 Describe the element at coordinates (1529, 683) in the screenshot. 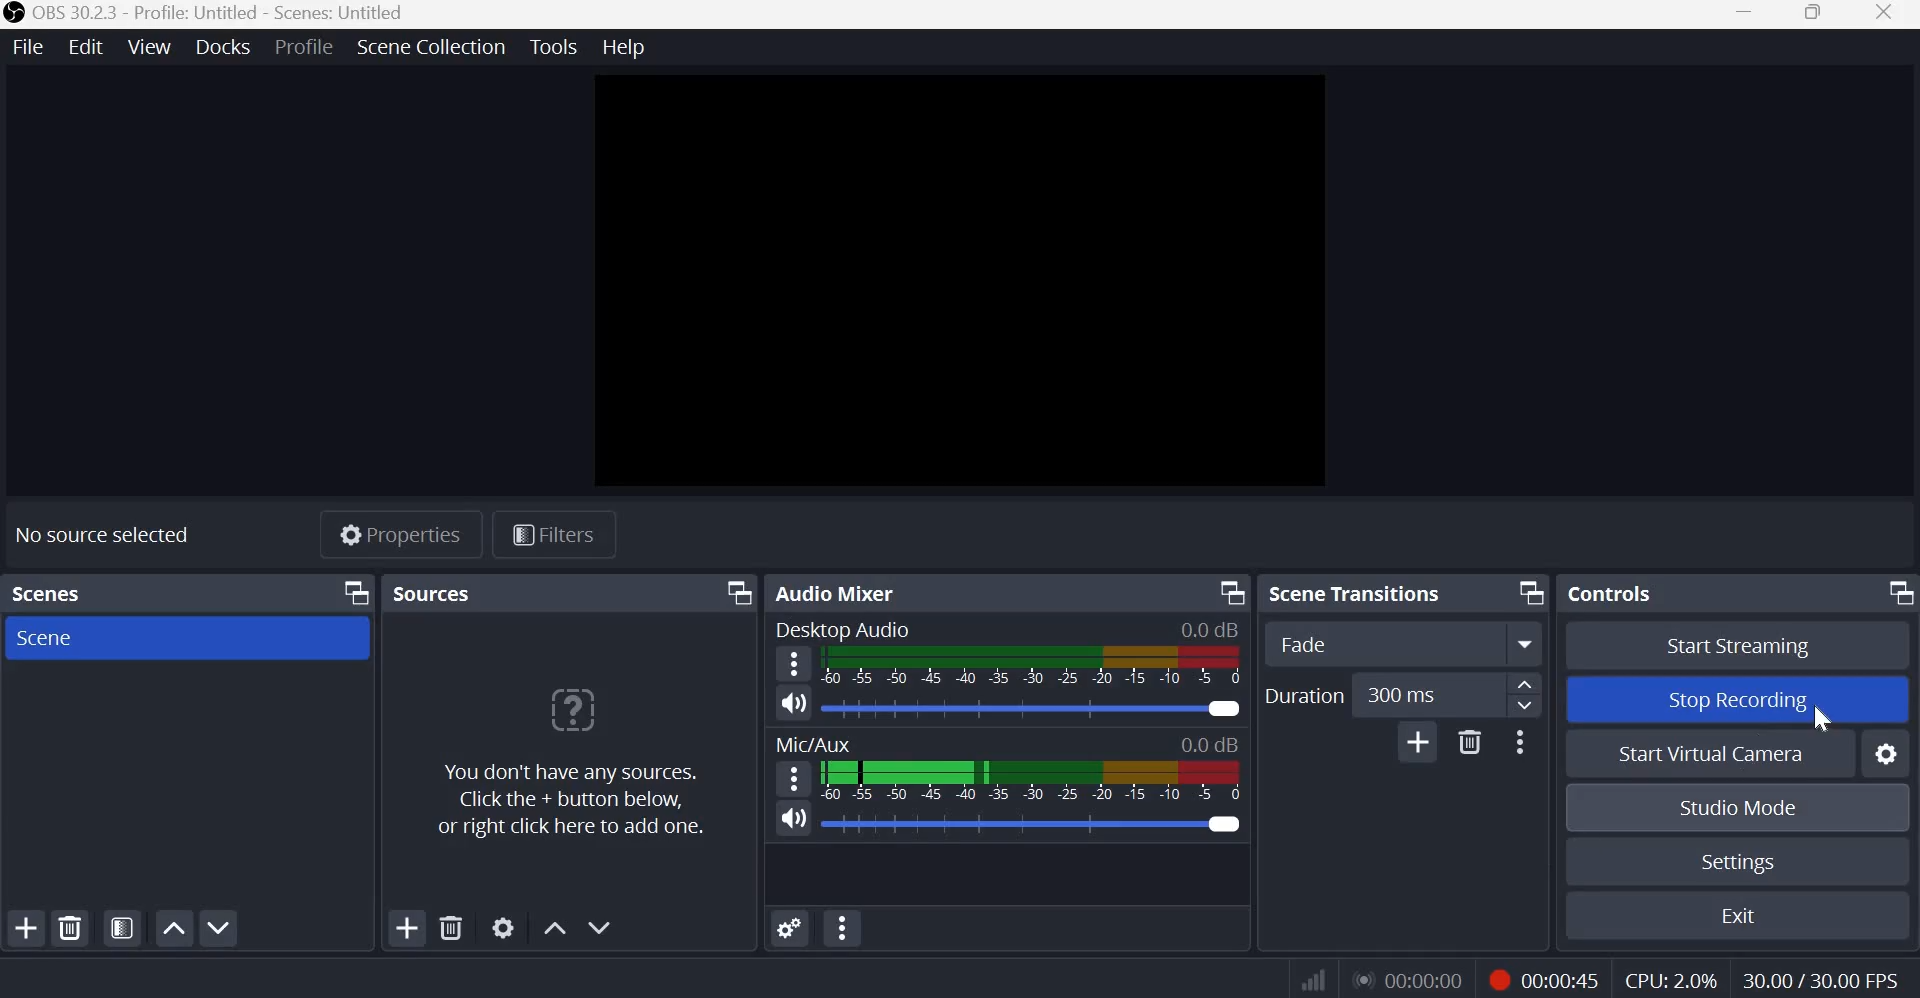

I see `increase` at that location.